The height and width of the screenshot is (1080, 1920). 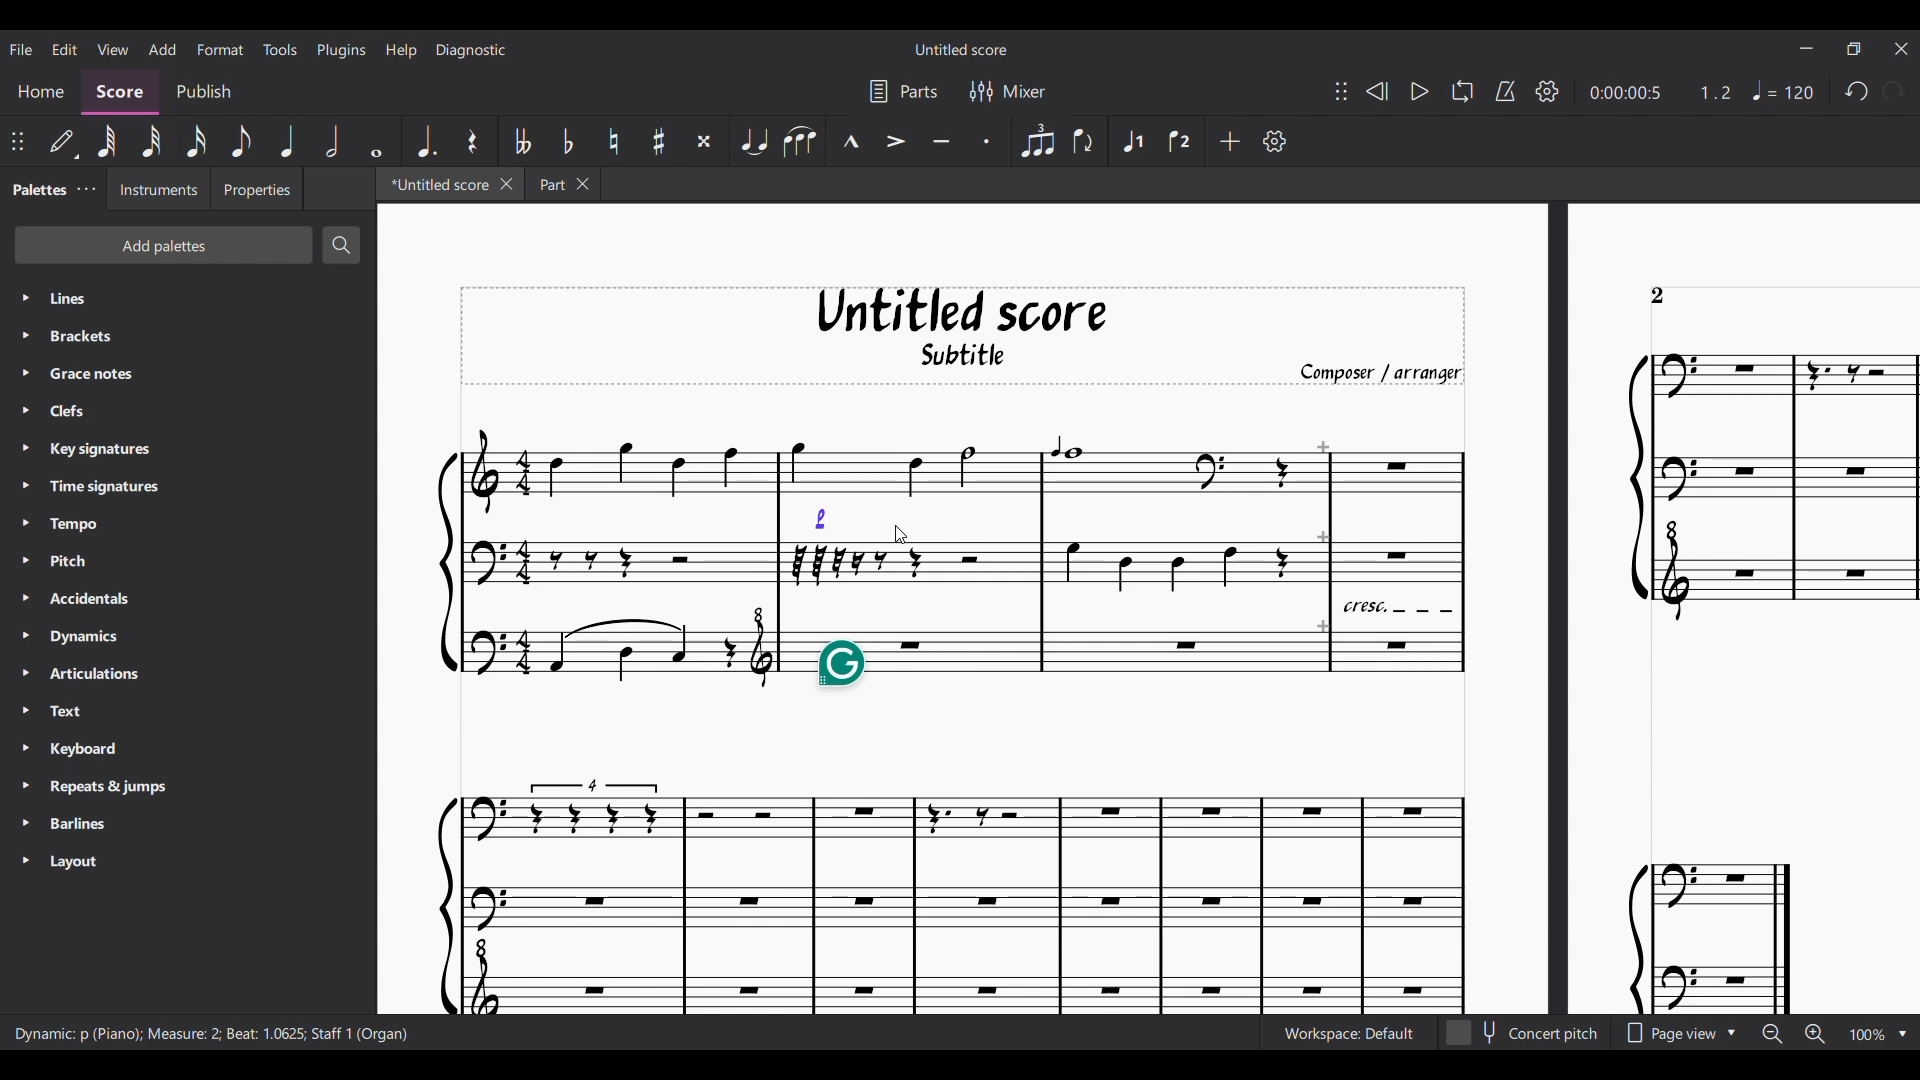 I want to click on Close/Undock Palette tab, so click(x=87, y=189).